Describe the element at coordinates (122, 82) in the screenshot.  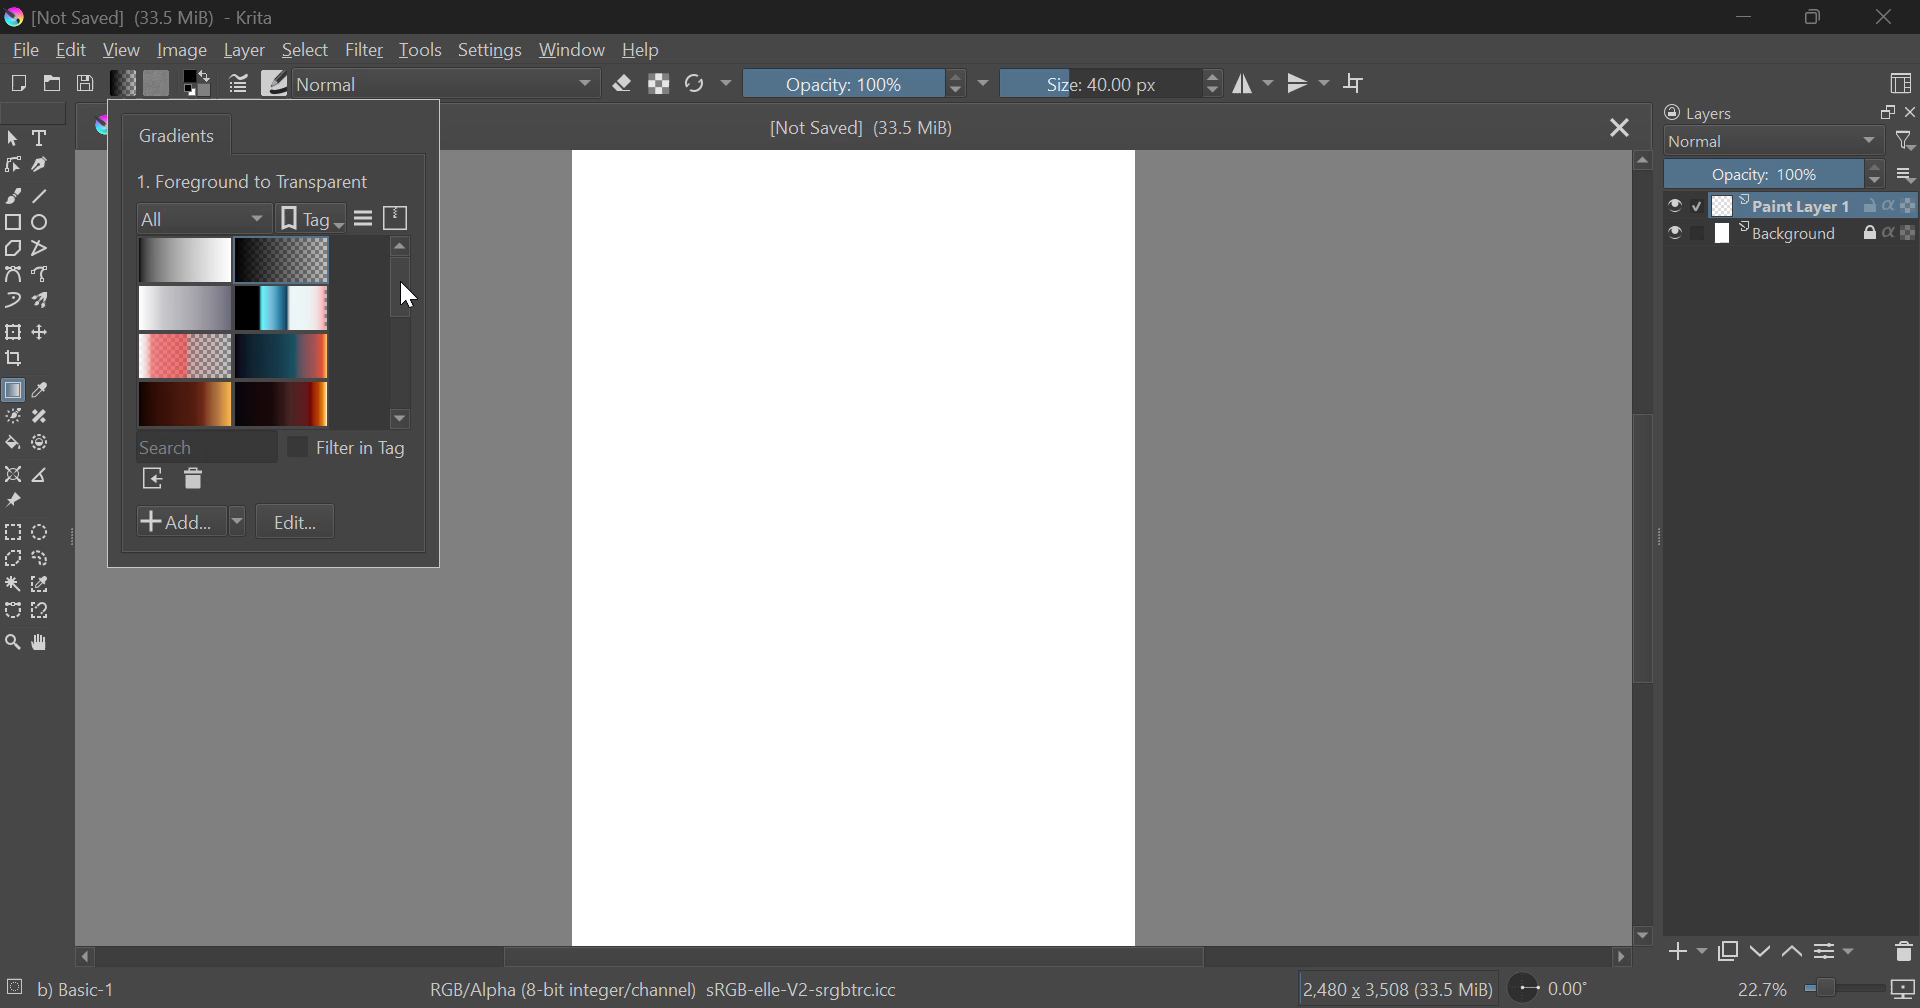
I see `Gradient` at that location.